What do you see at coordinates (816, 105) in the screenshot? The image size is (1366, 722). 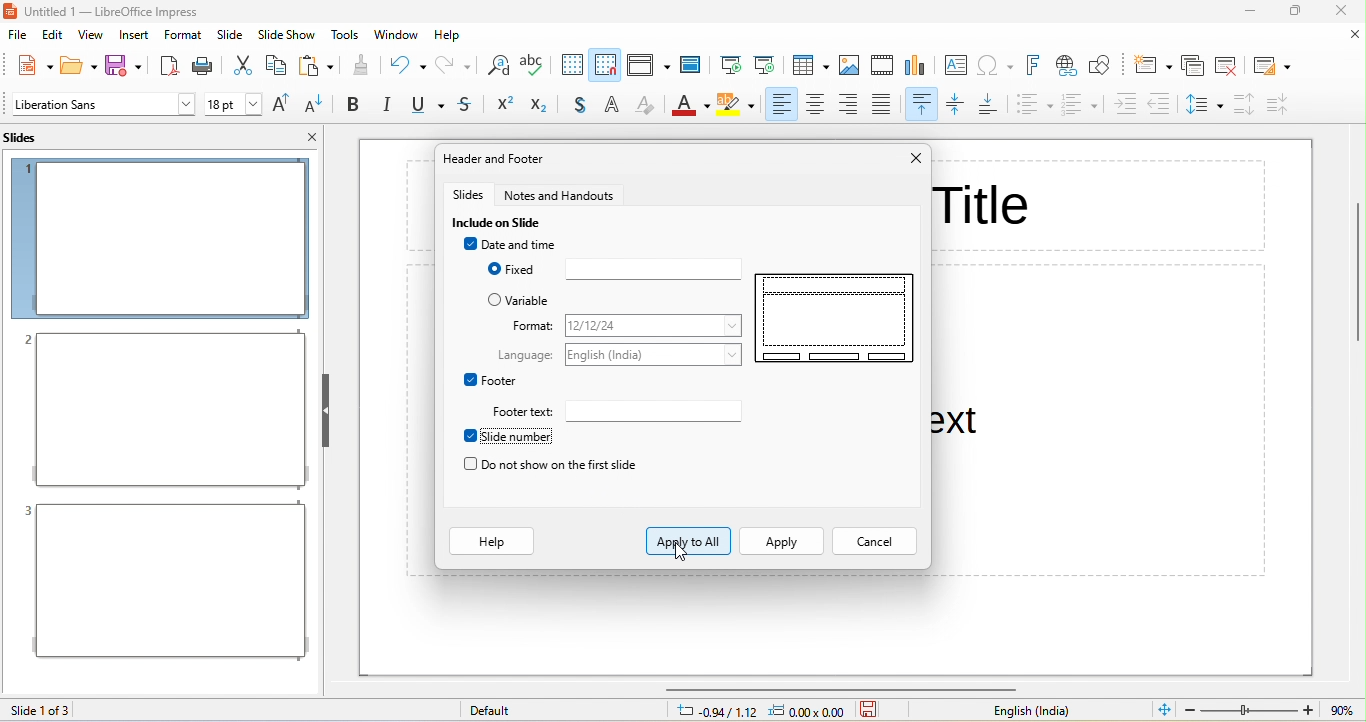 I see `align center` at bounding box center [816, 105].